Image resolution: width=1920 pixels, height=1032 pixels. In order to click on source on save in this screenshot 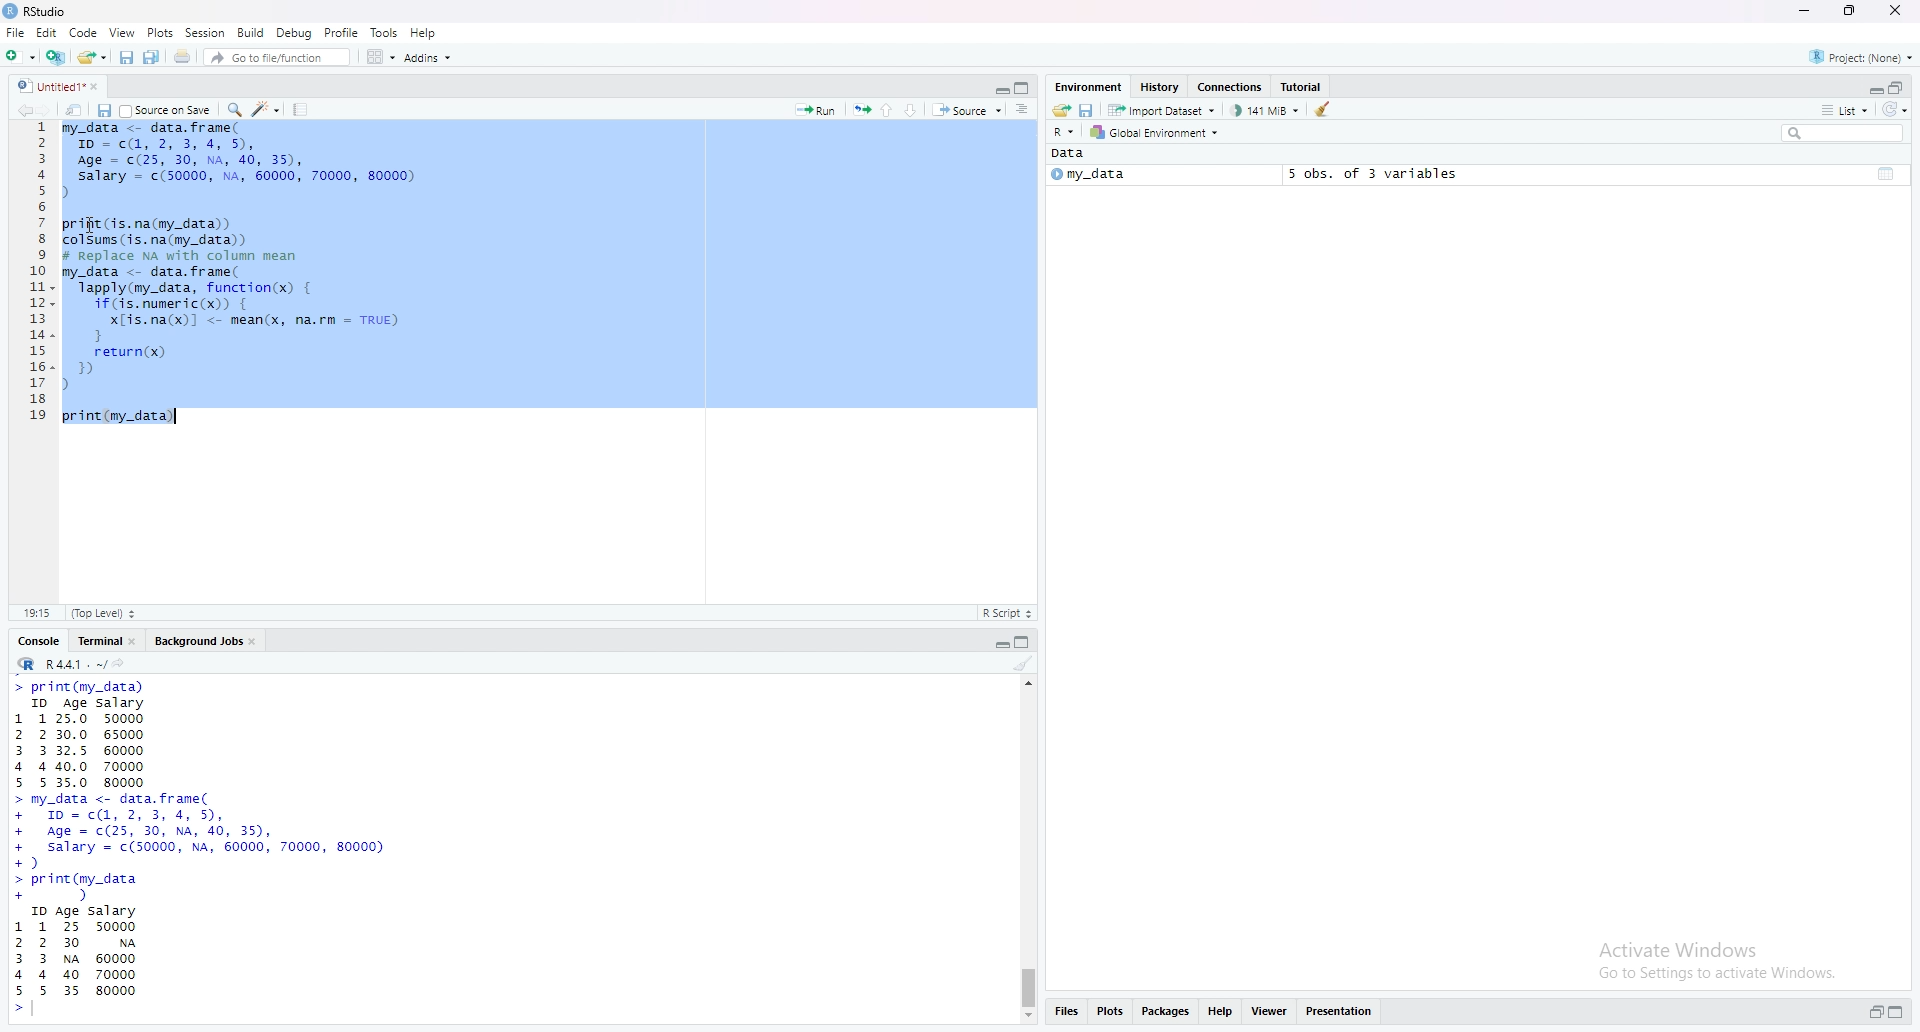, I will do `click(166, 110)`.